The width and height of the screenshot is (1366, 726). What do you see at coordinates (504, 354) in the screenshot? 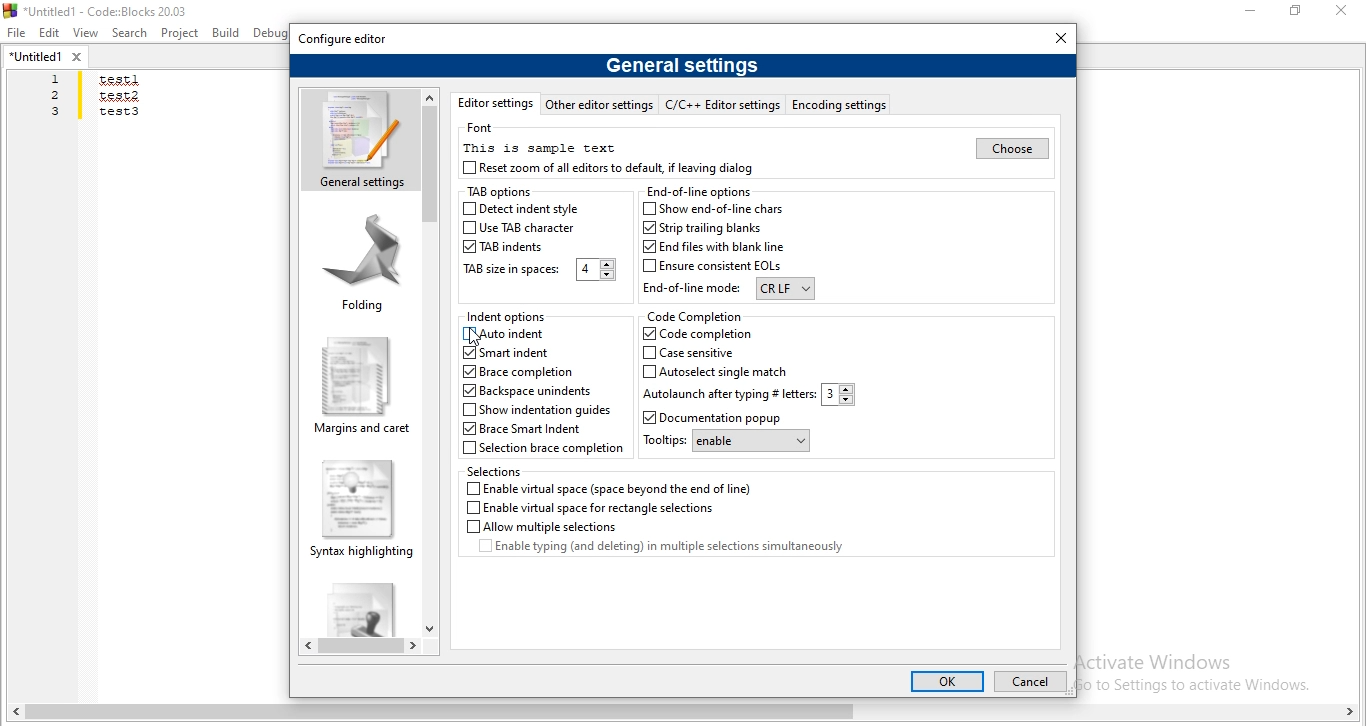
I see `Smart indent` at bounding box center [504, 354].